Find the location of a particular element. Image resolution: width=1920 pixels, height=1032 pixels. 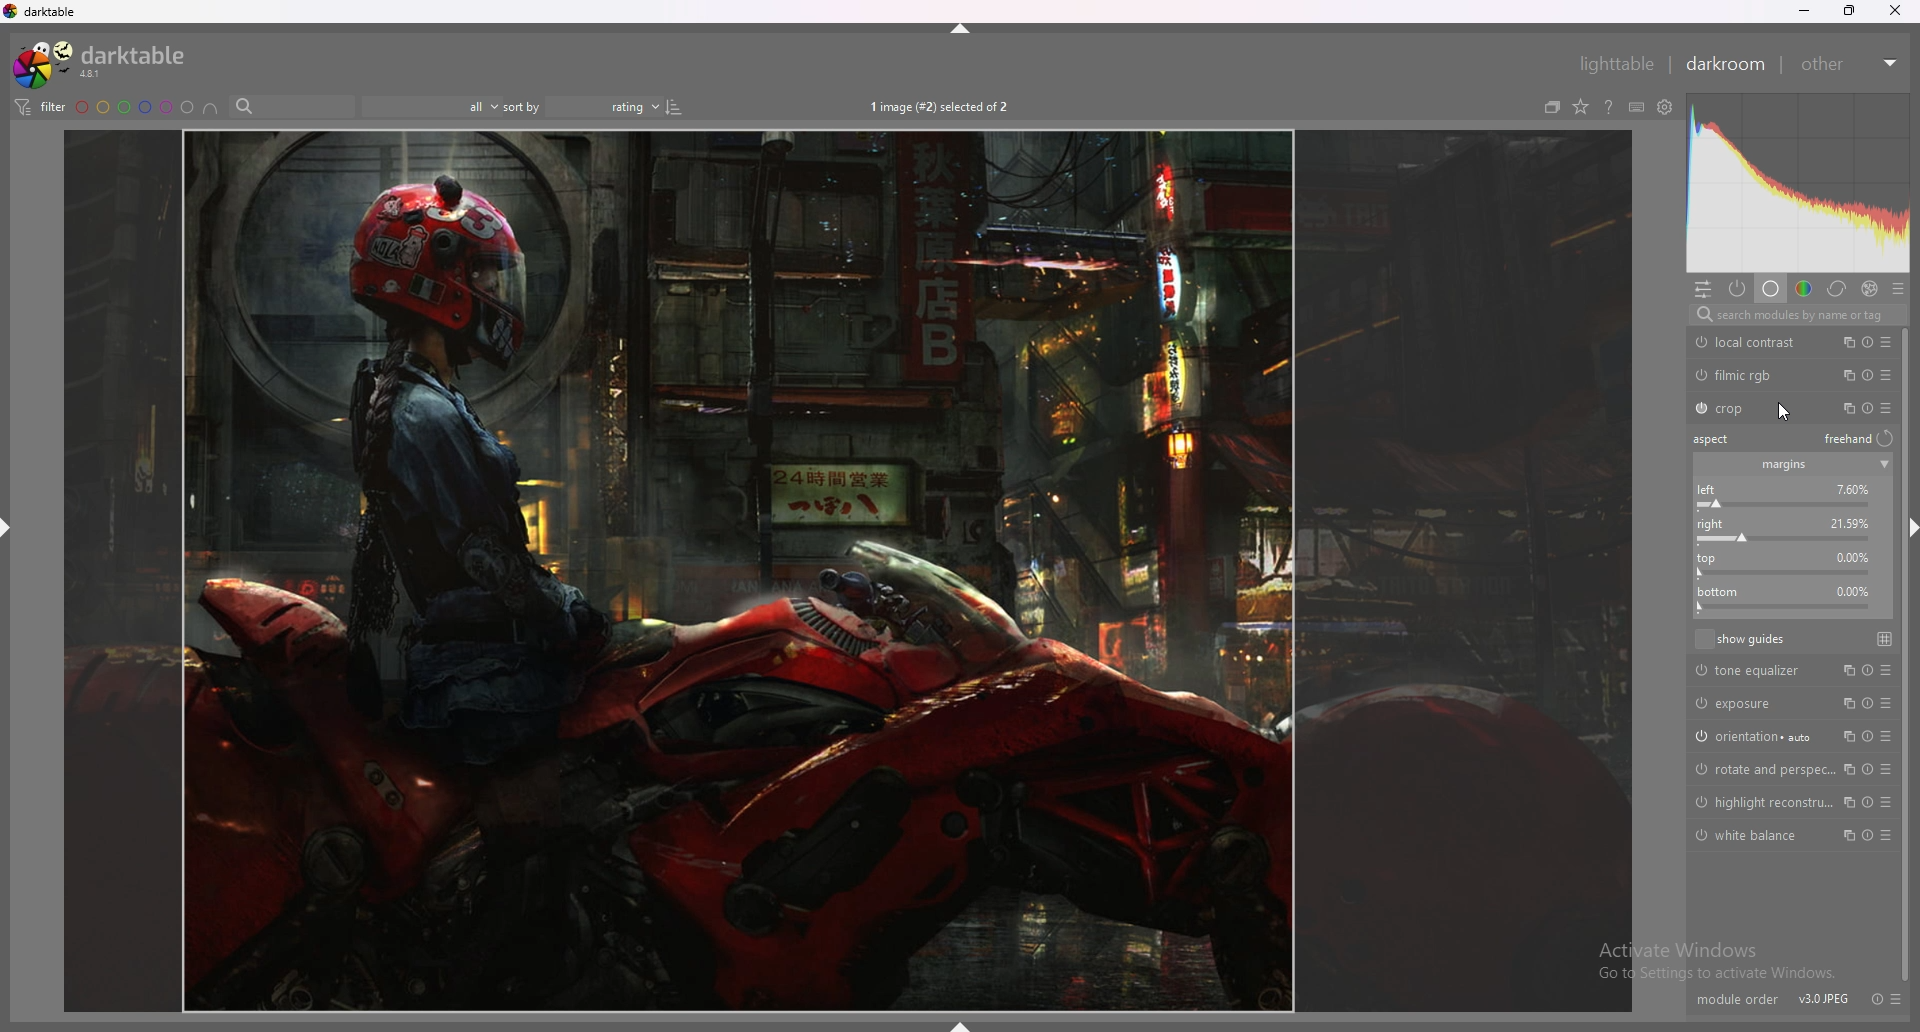

lighttable is located at coordinates (1616, 64).